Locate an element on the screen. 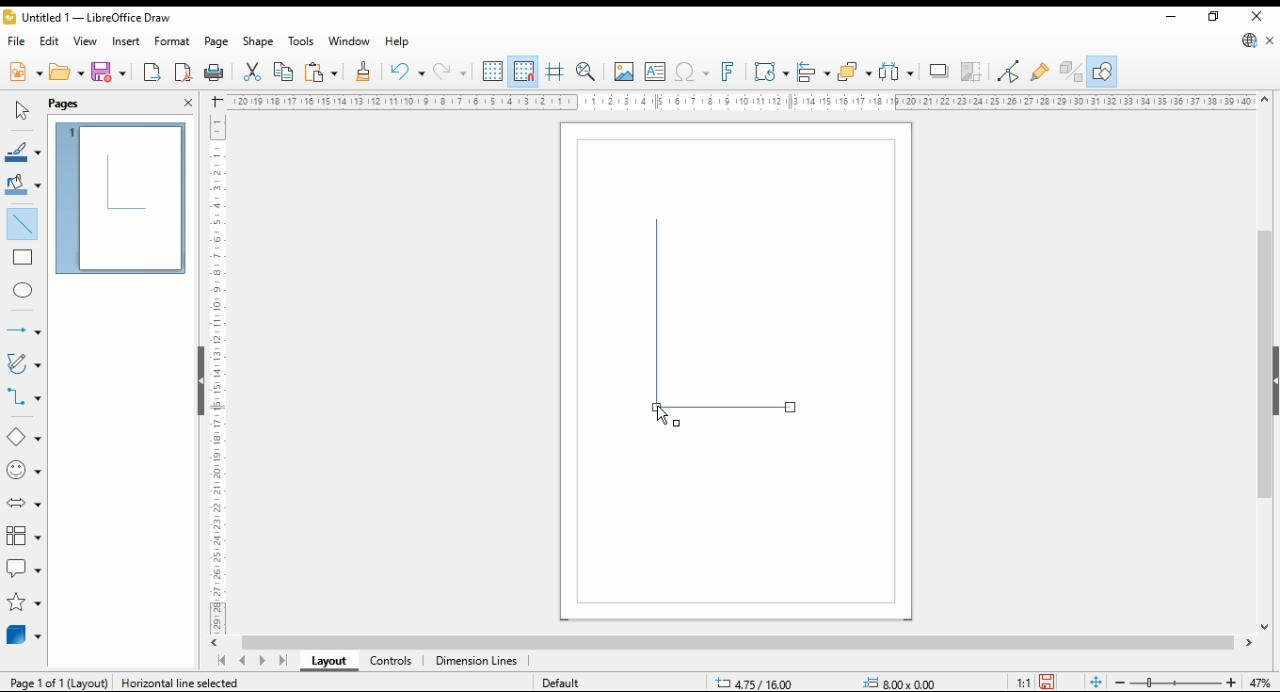 This screenshot has height=692, width=1280. move right is located at coordinates (1251, 645).